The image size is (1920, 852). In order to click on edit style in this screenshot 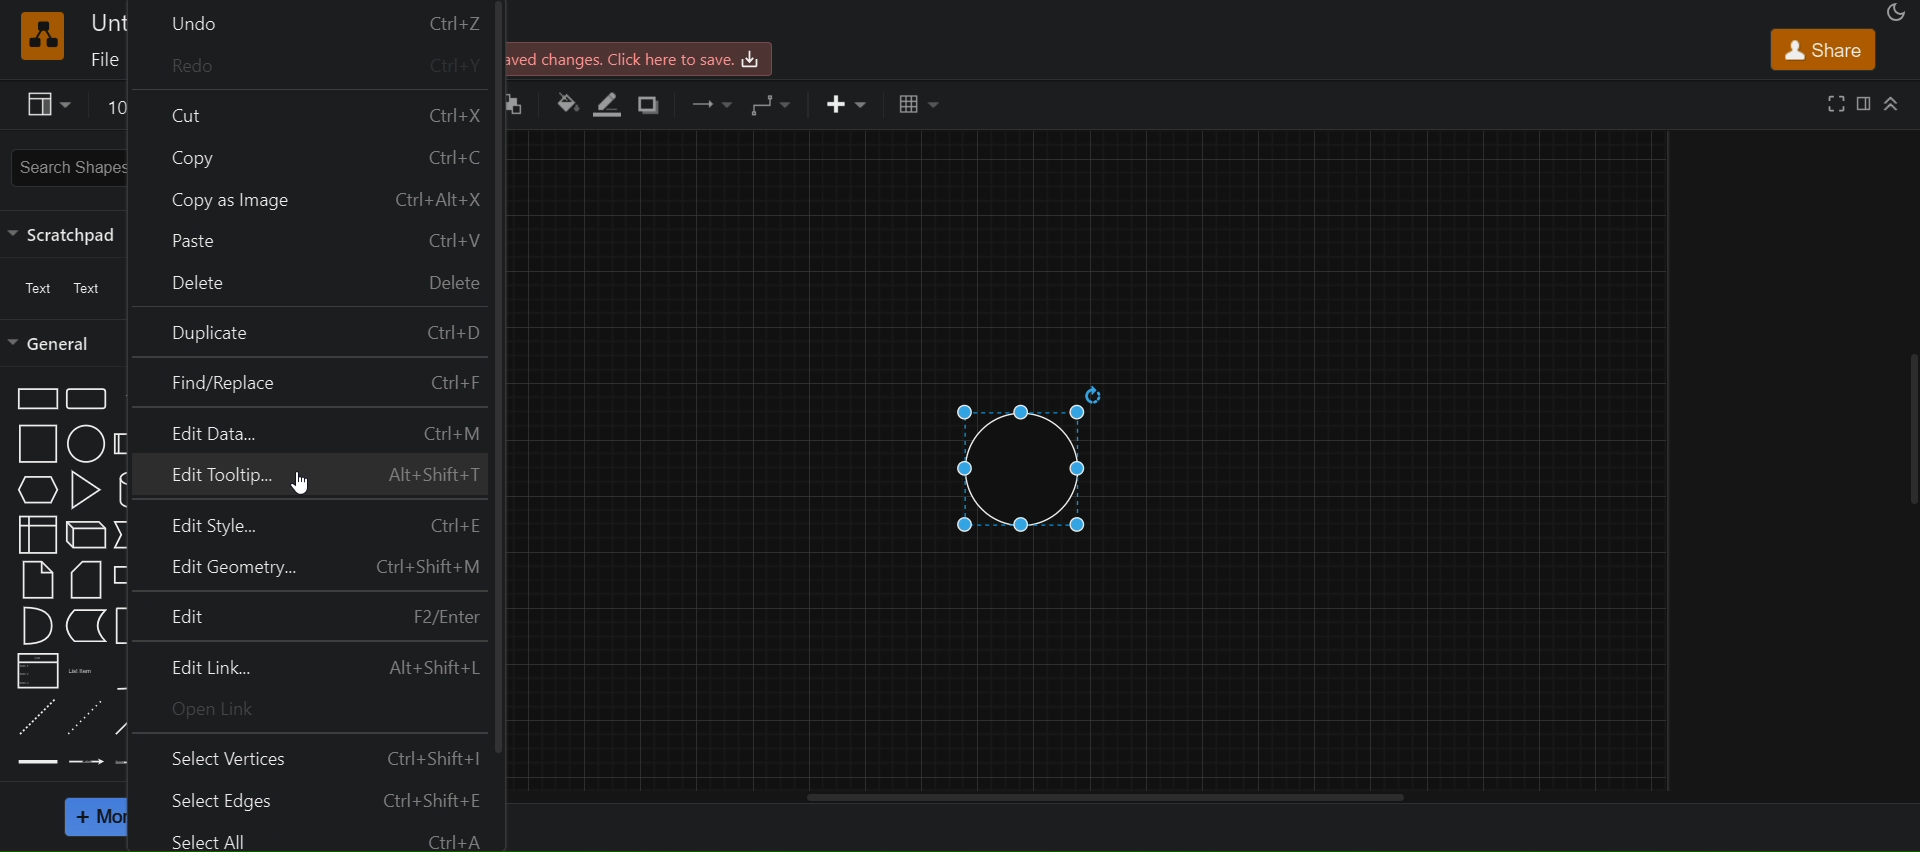, I will do `click(312, 521)`.